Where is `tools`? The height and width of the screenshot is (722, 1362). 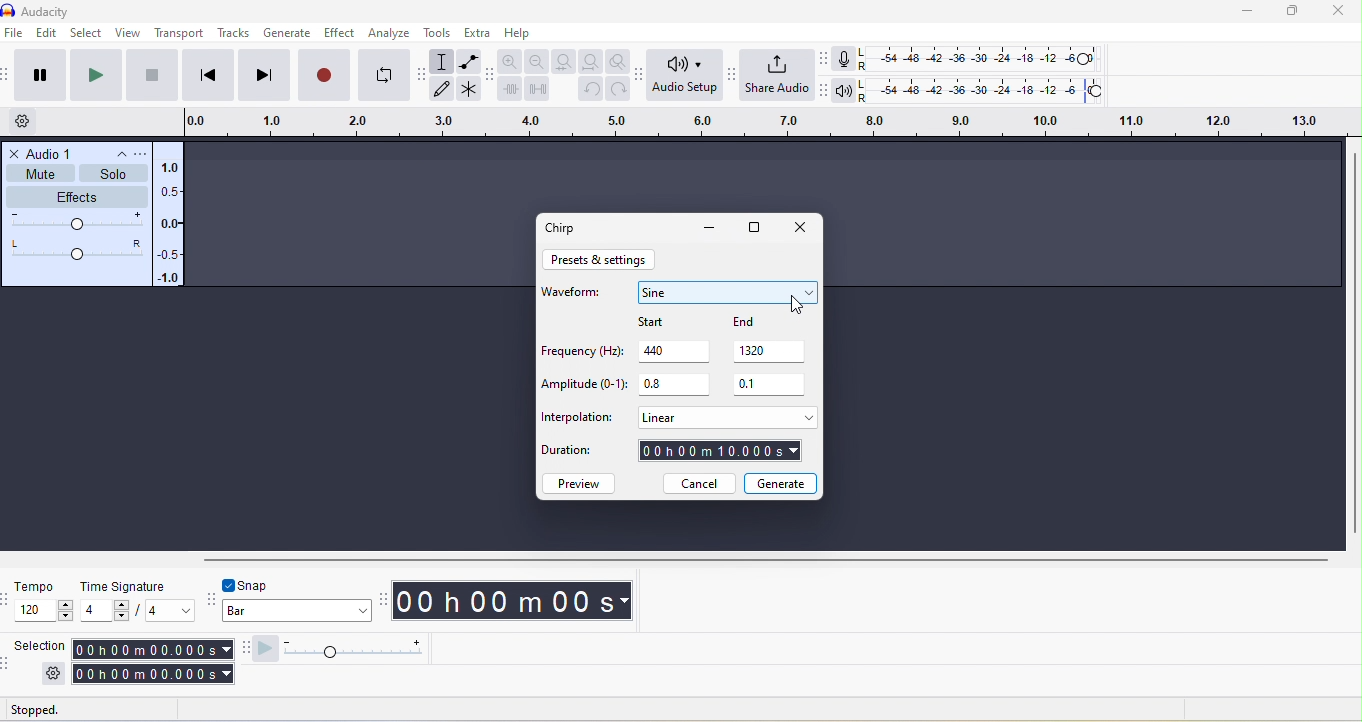 tools is located at coordinates (439, 32).